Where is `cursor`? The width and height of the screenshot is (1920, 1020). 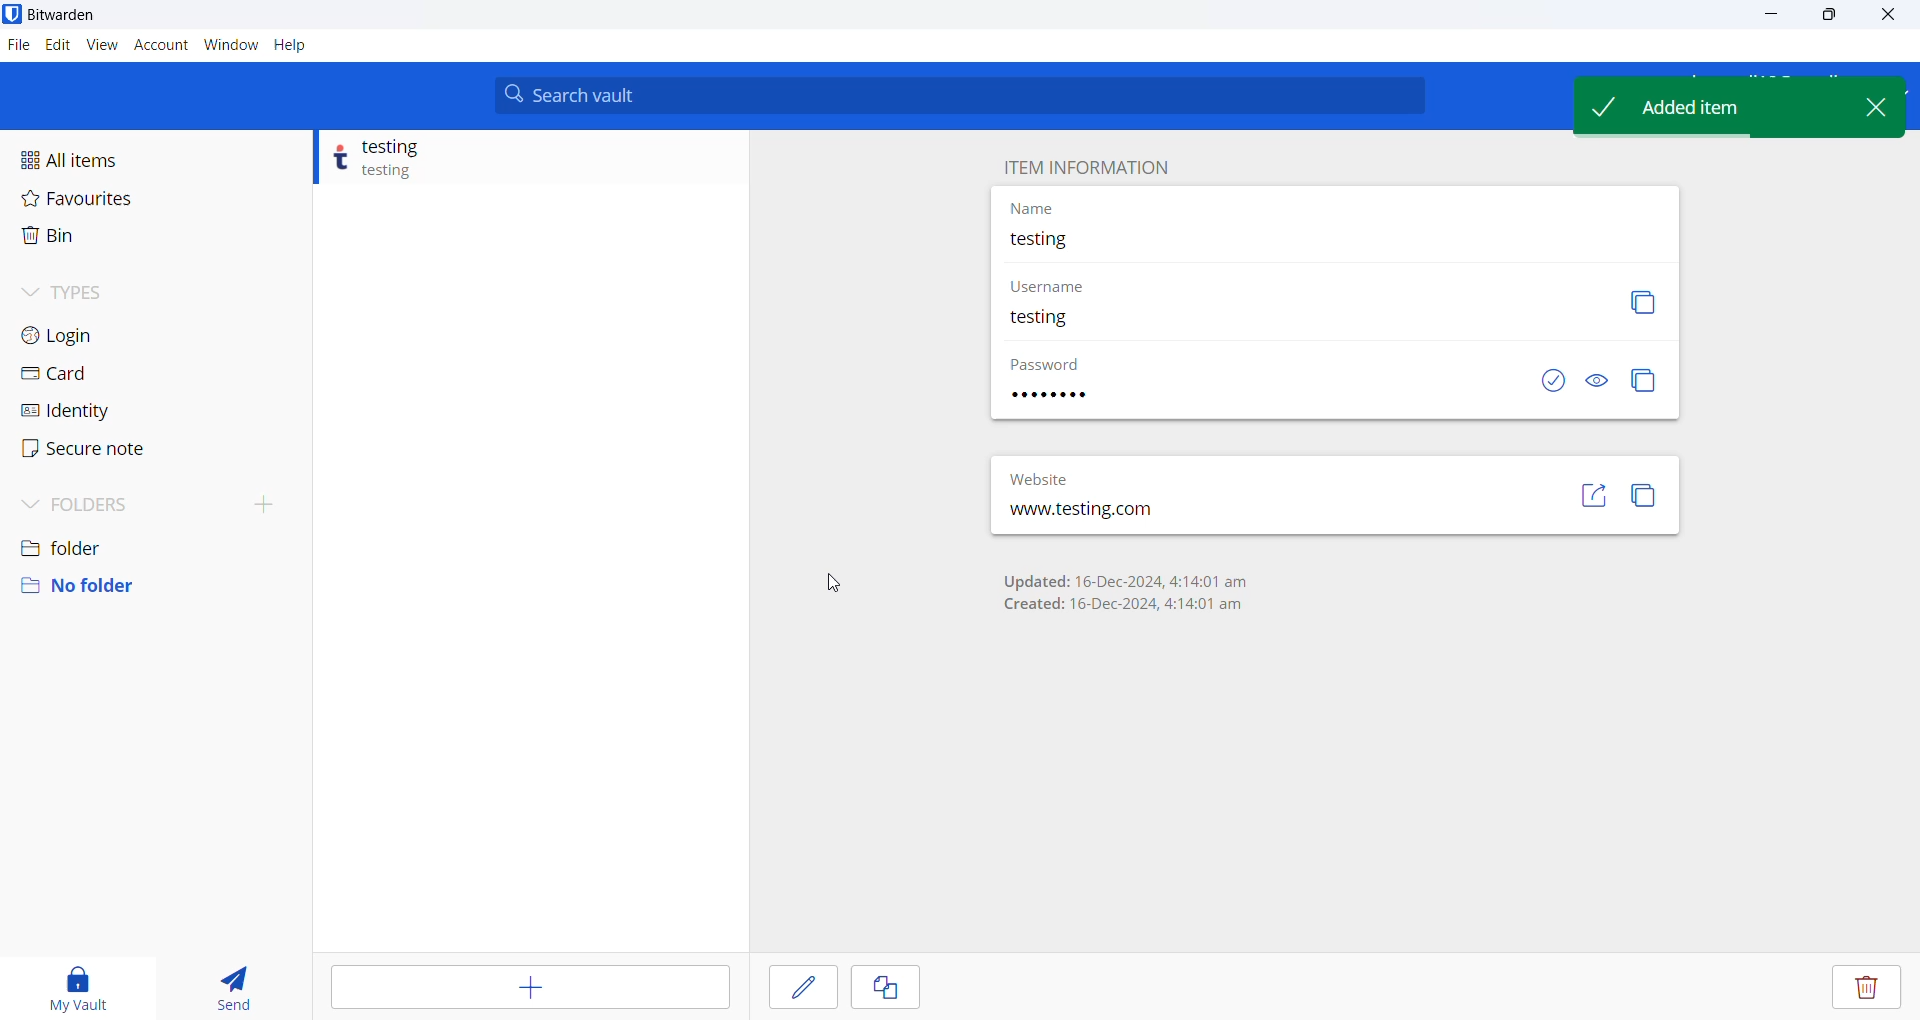
cursor is located at coordinates (833, 581).